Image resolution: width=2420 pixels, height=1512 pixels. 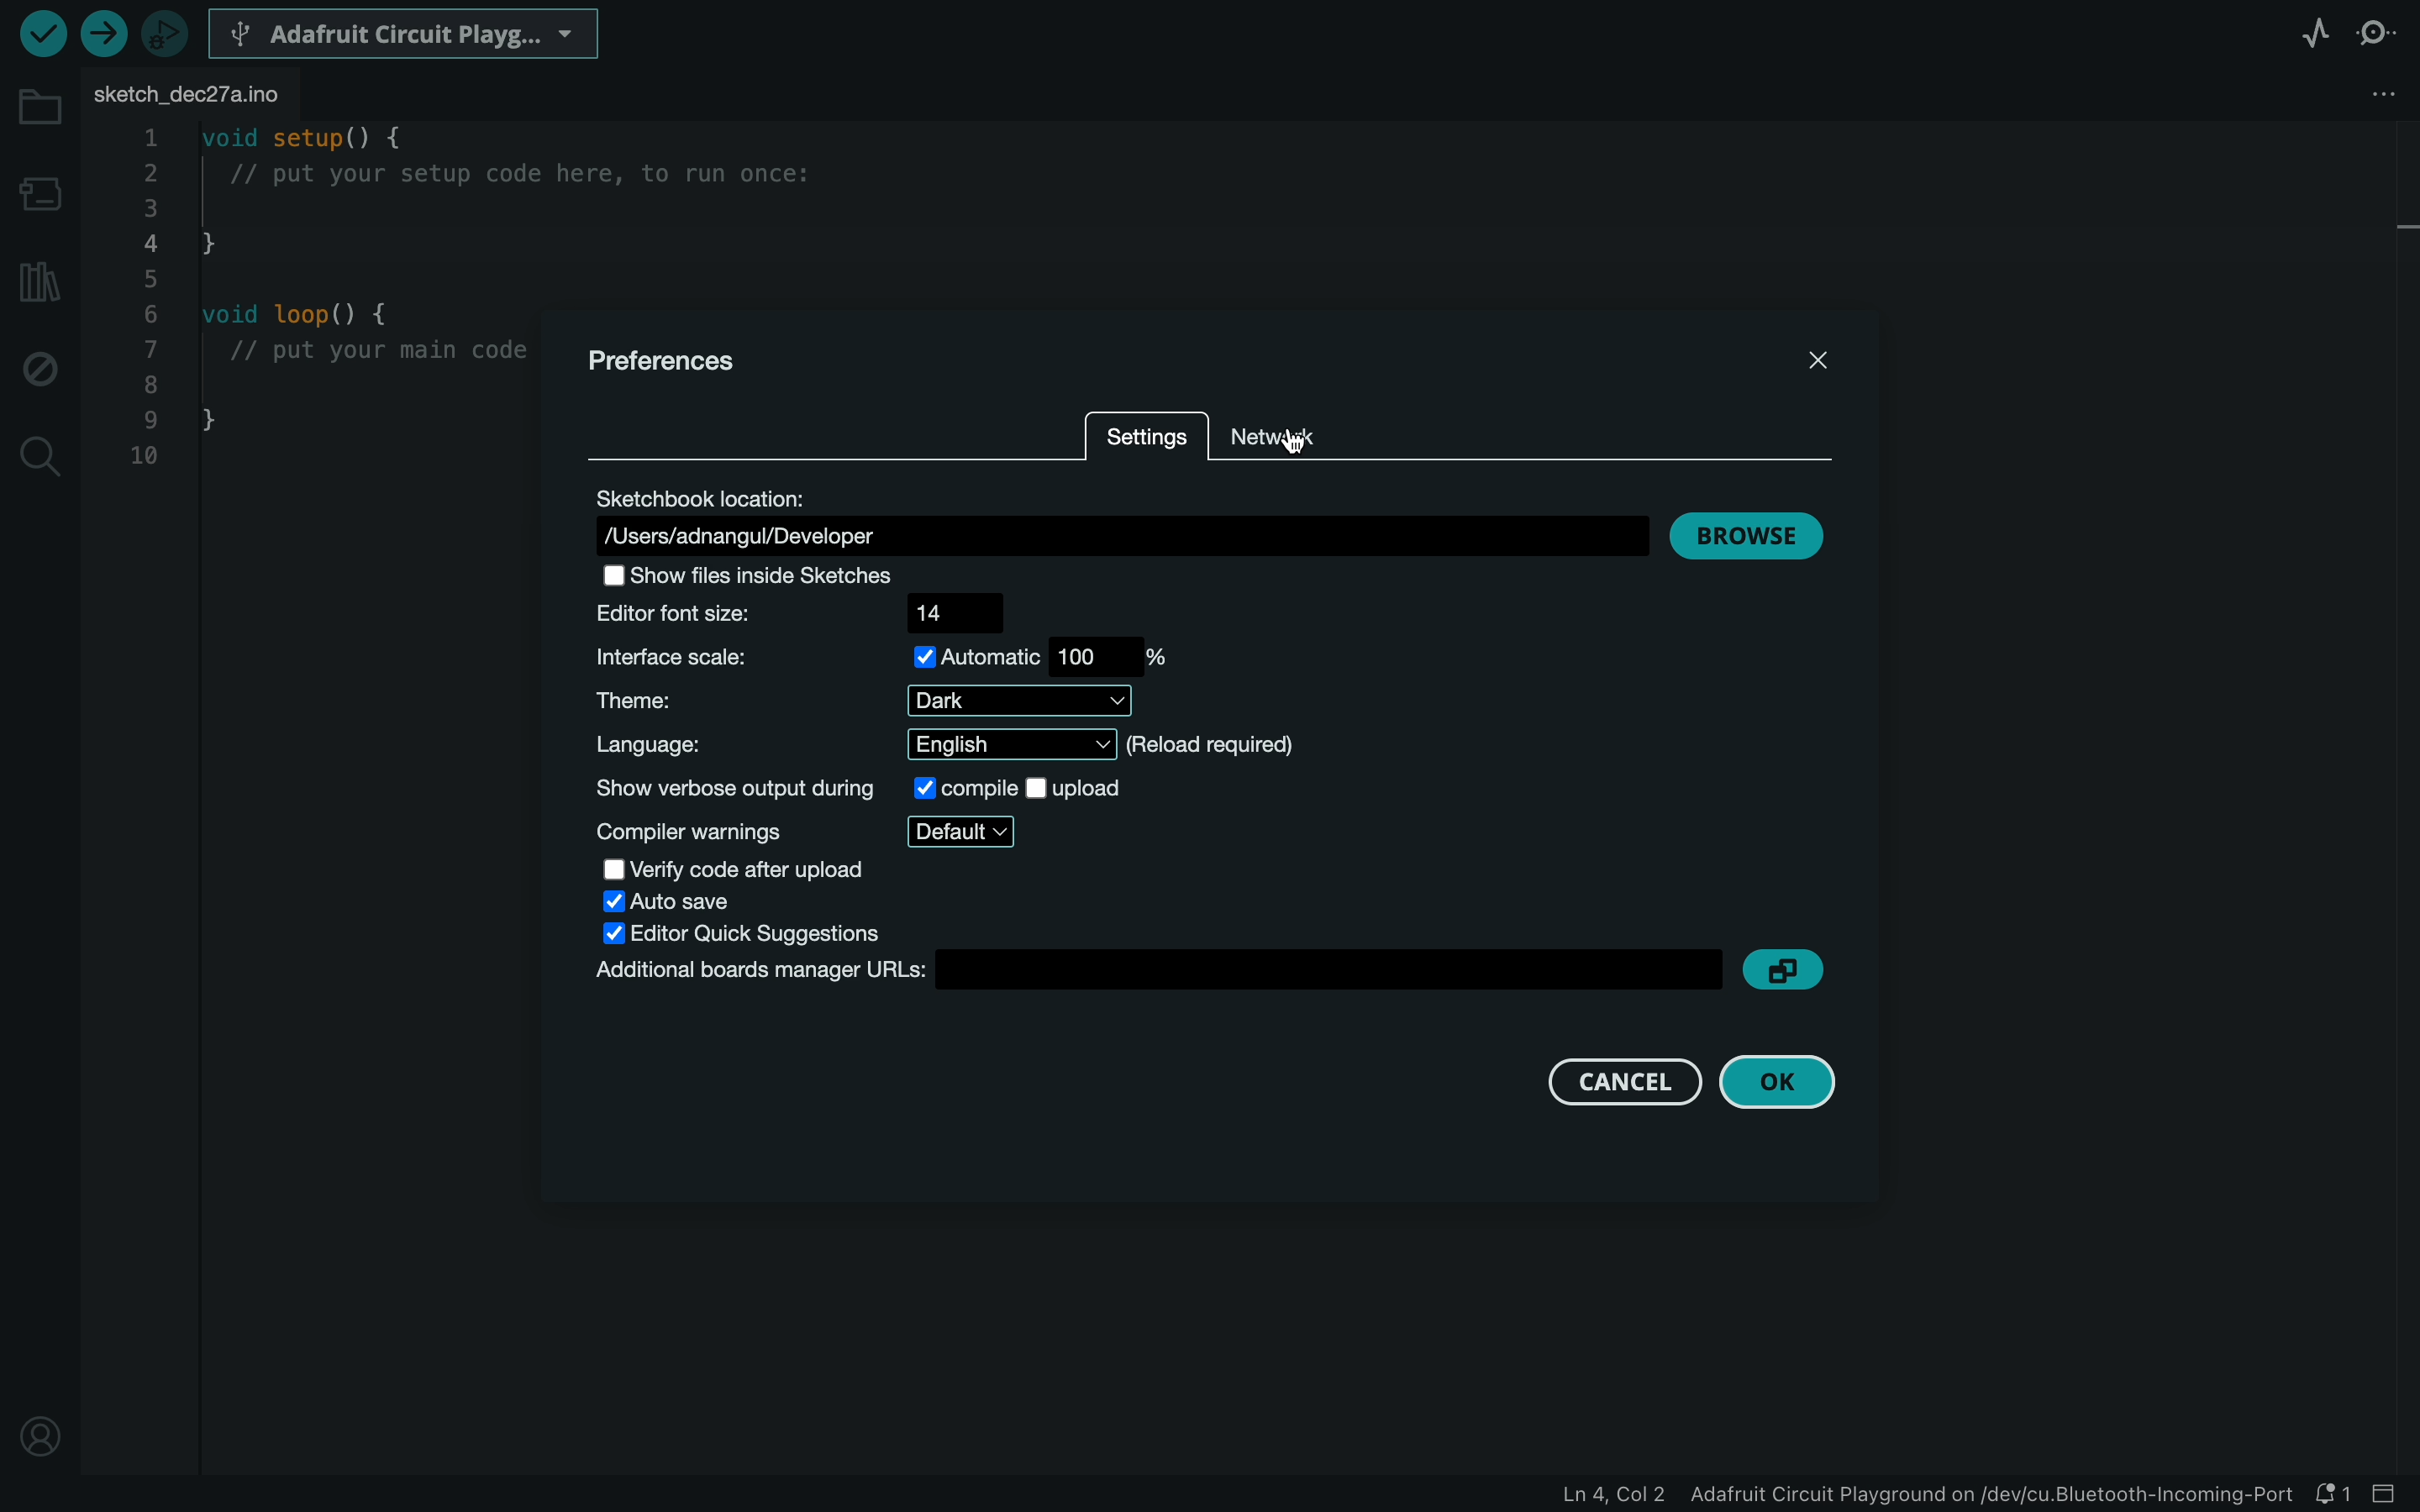 I want to click on show files, so click(x=802, y=578).